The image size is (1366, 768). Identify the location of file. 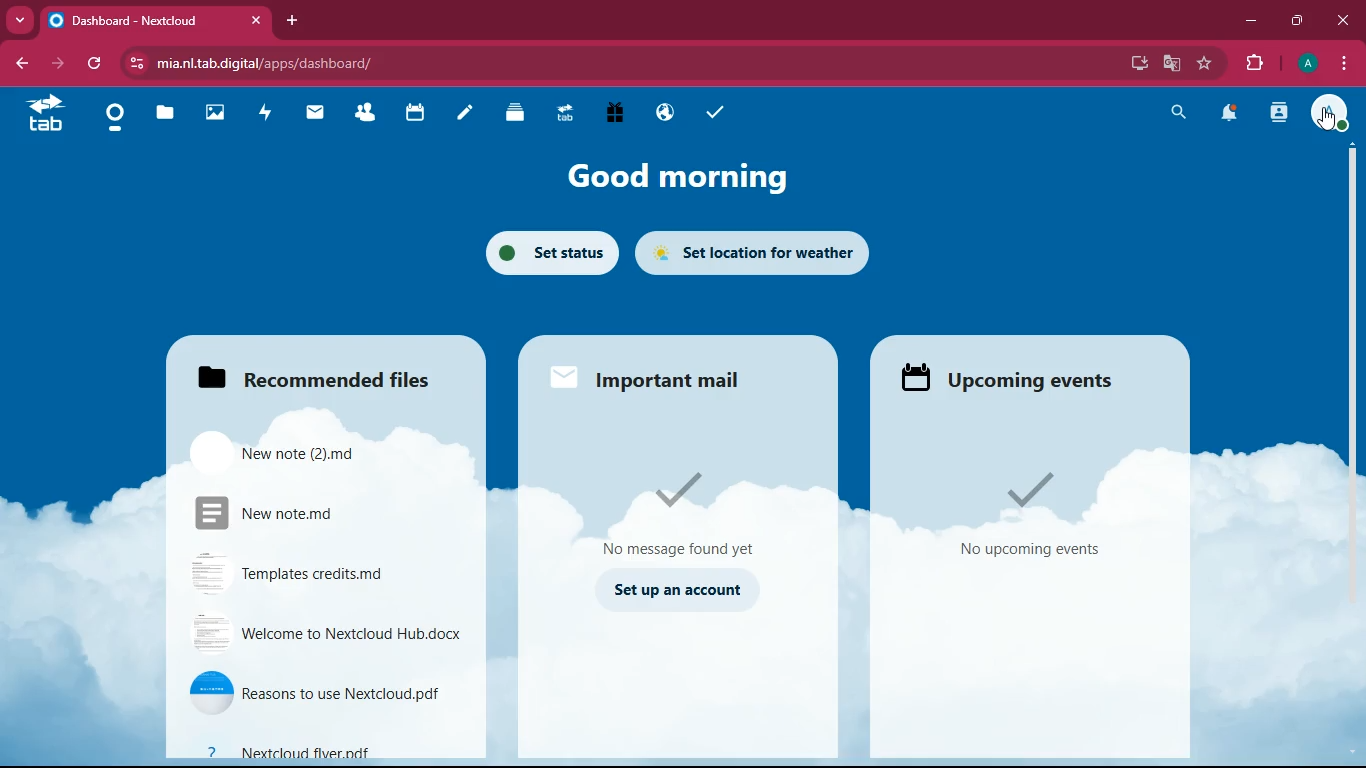
(308, 691).